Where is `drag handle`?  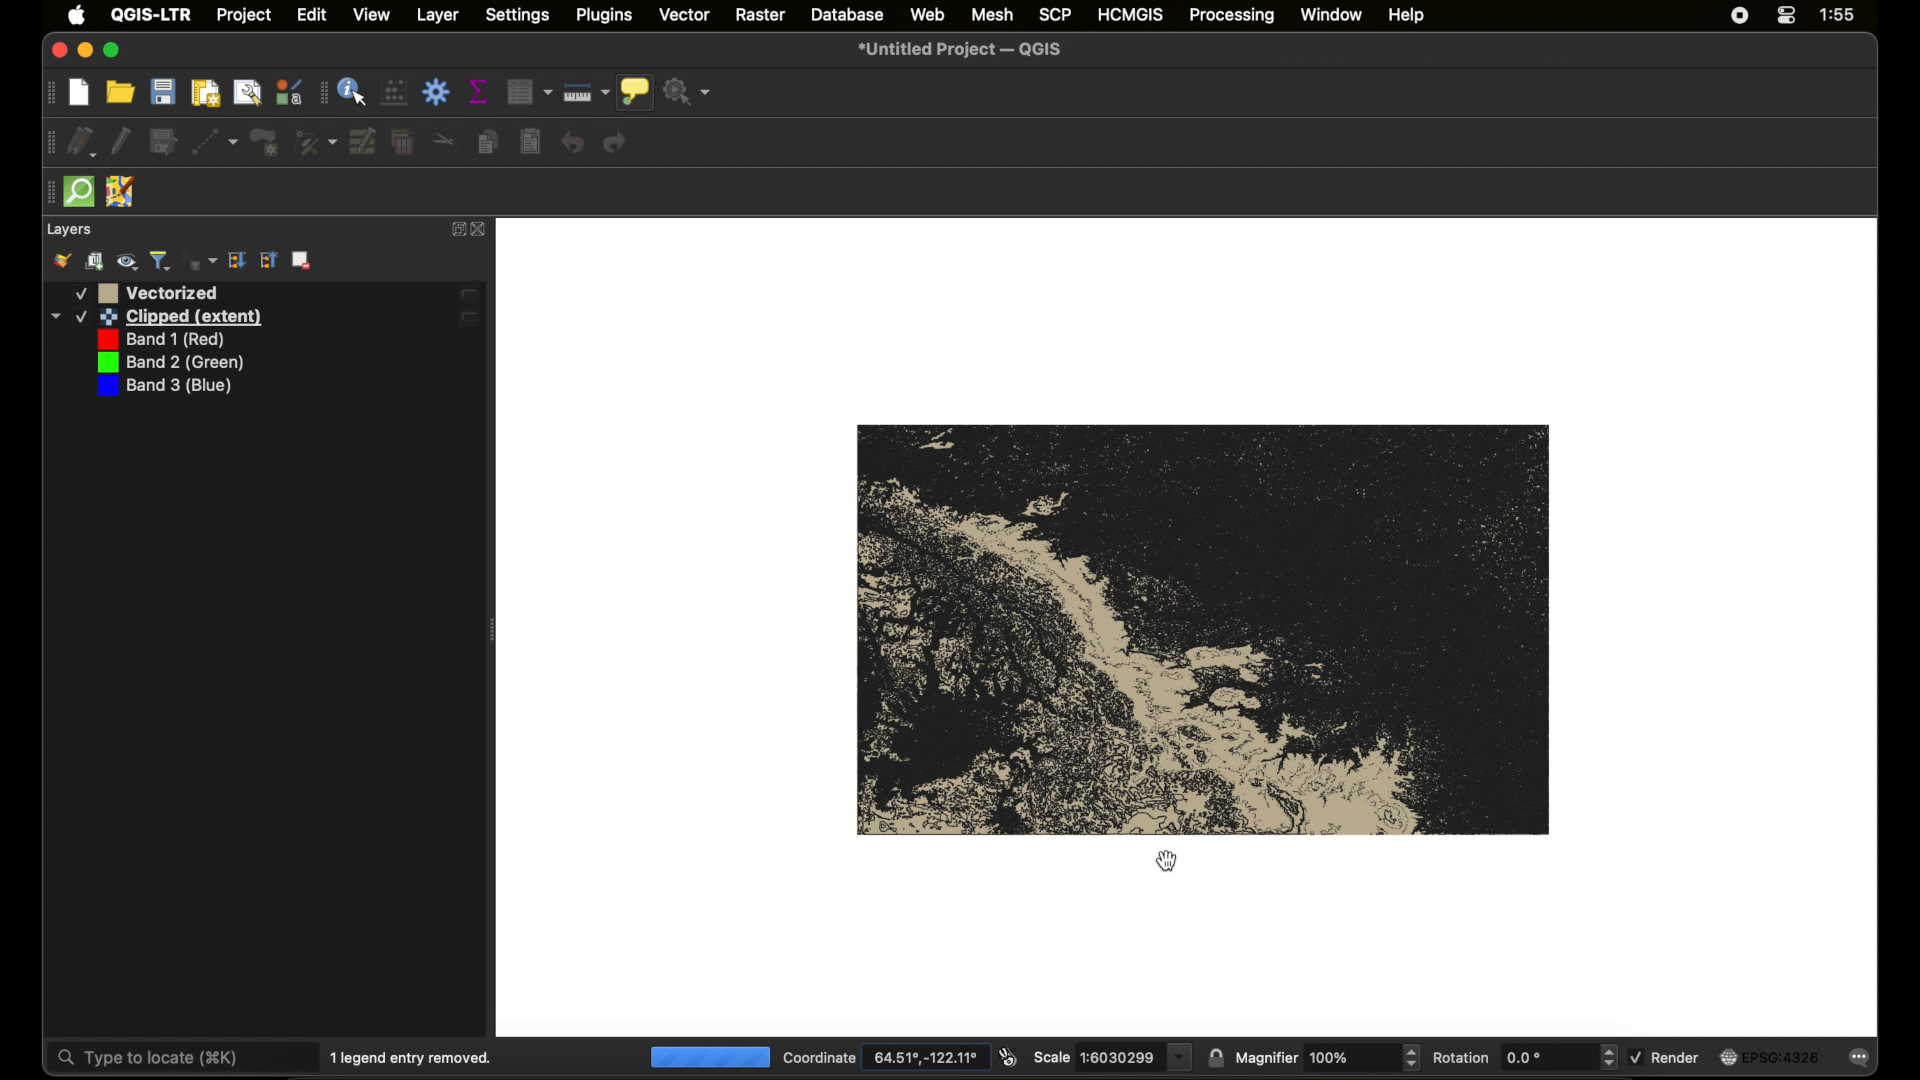
drag handle is located at coordinates (47, 192).